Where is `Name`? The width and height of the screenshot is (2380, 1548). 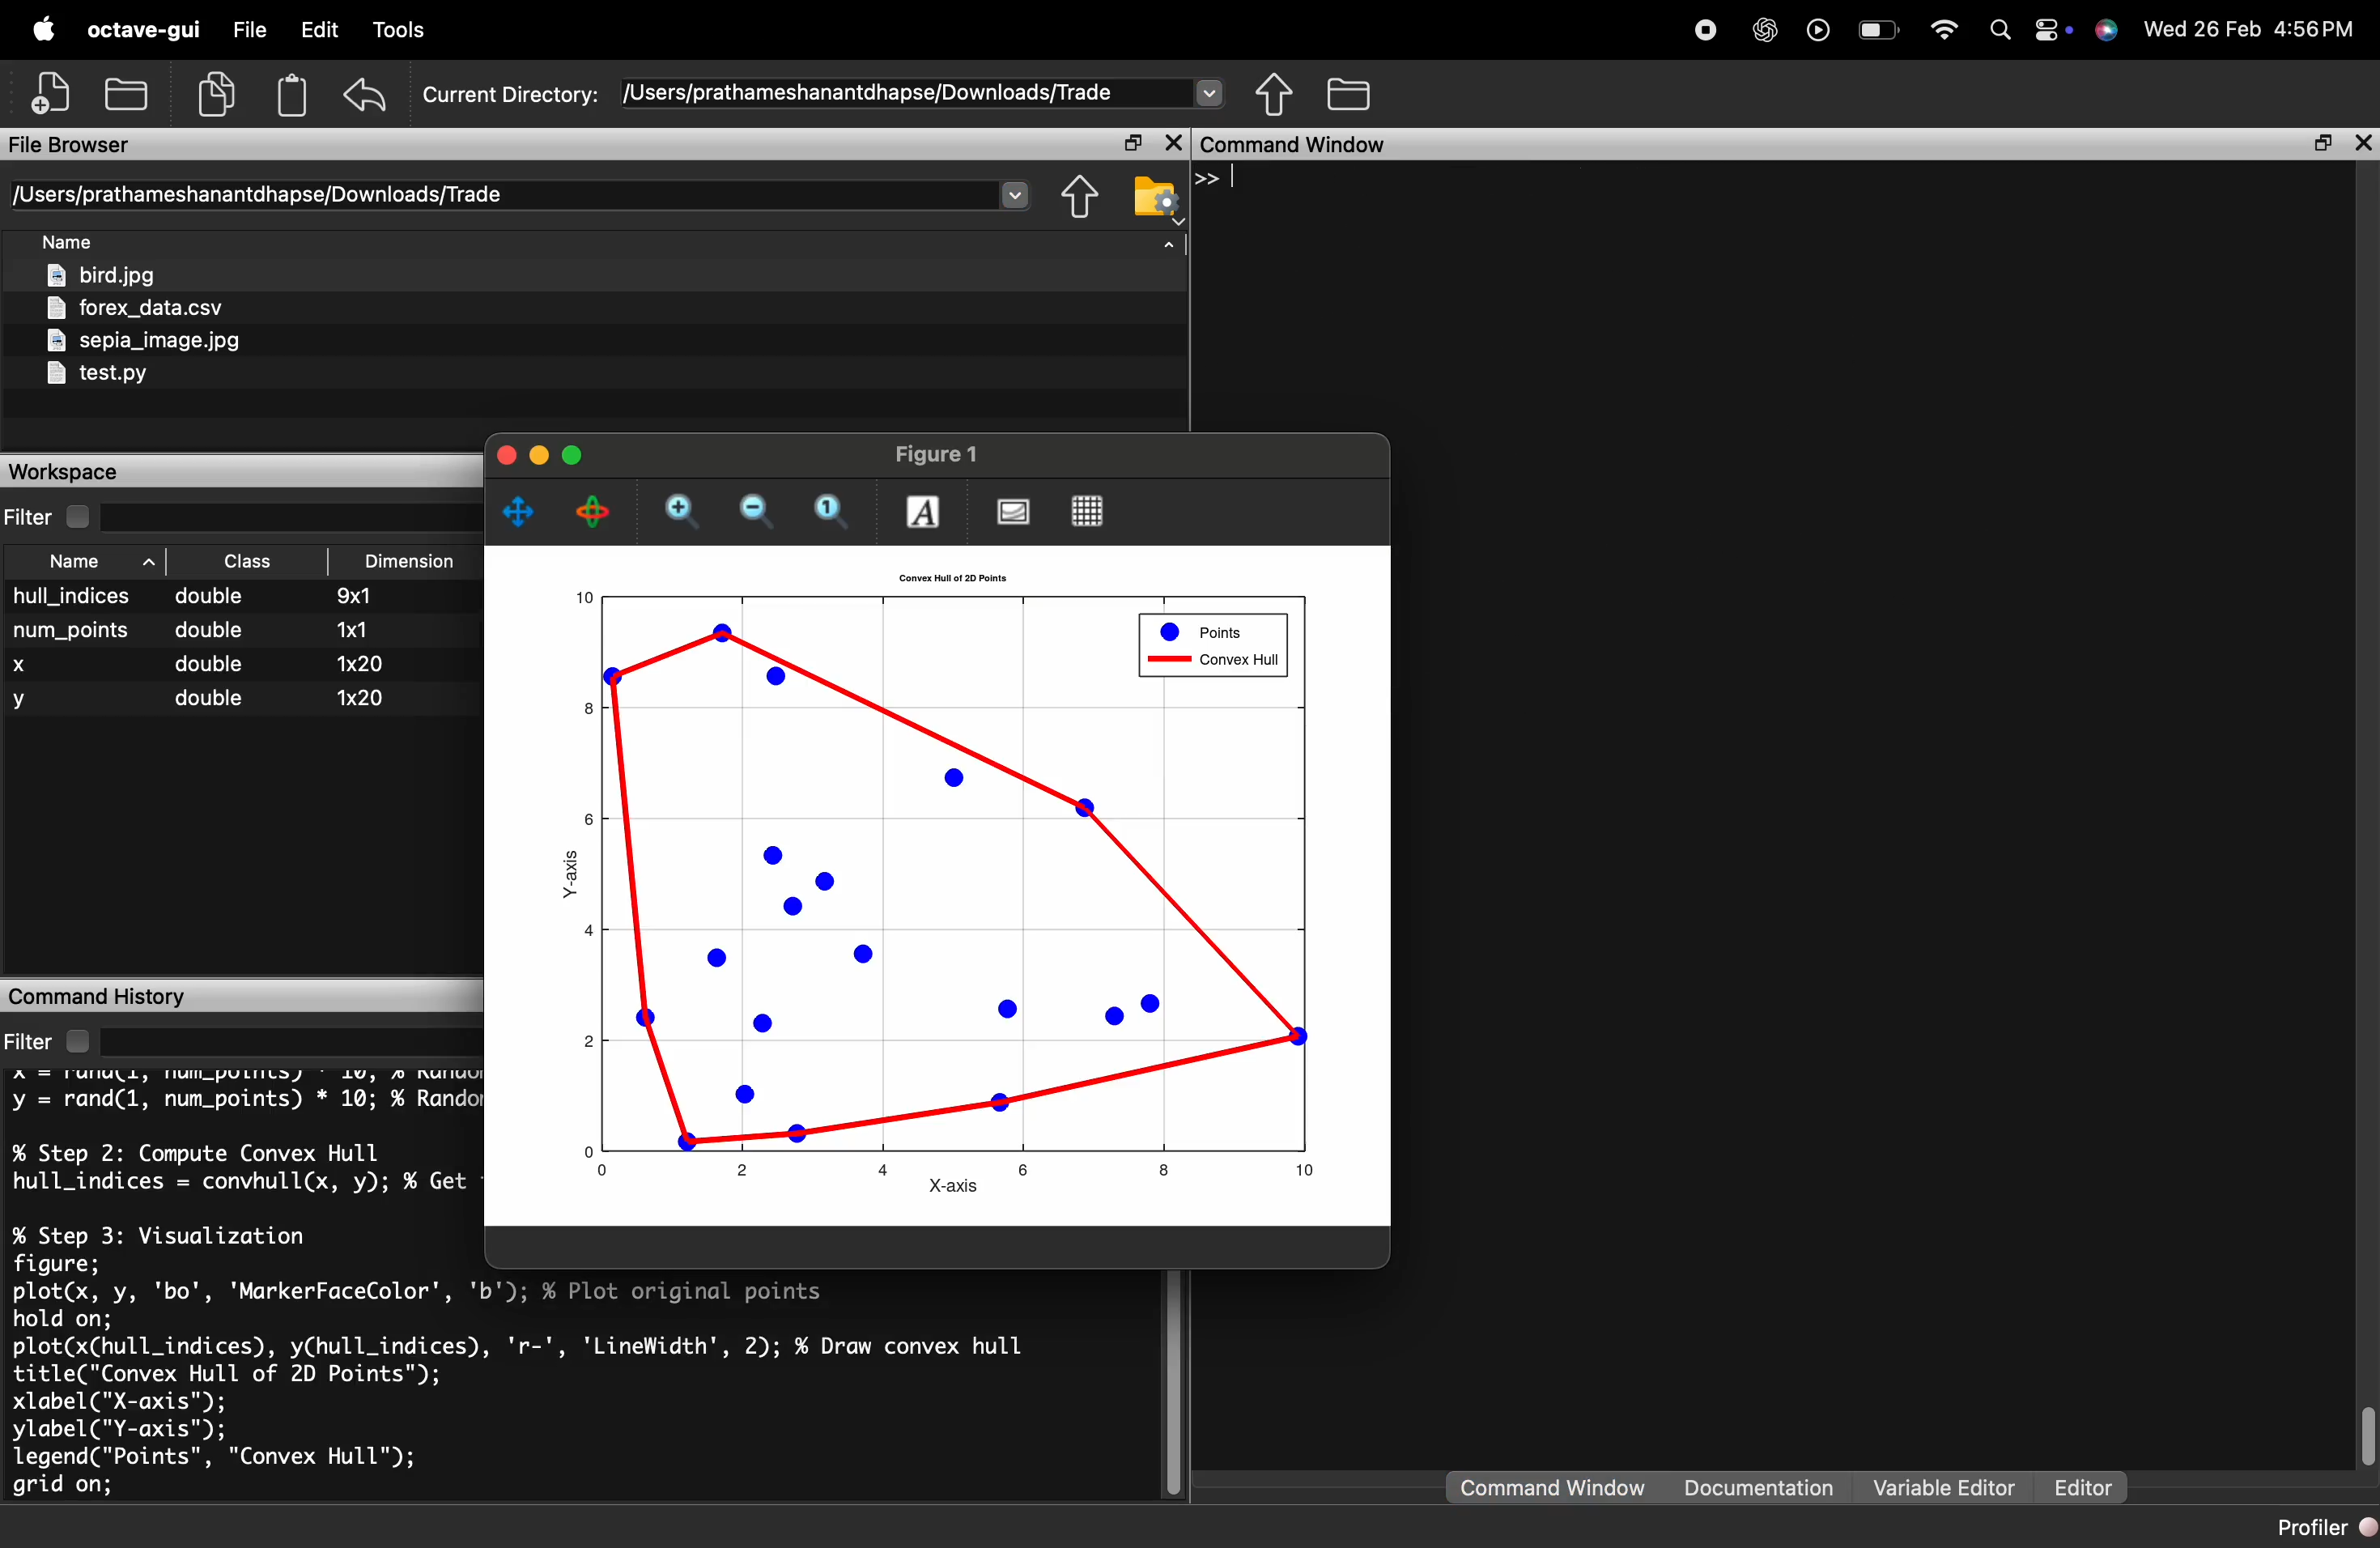
Name is located at coordinates (66, 238).